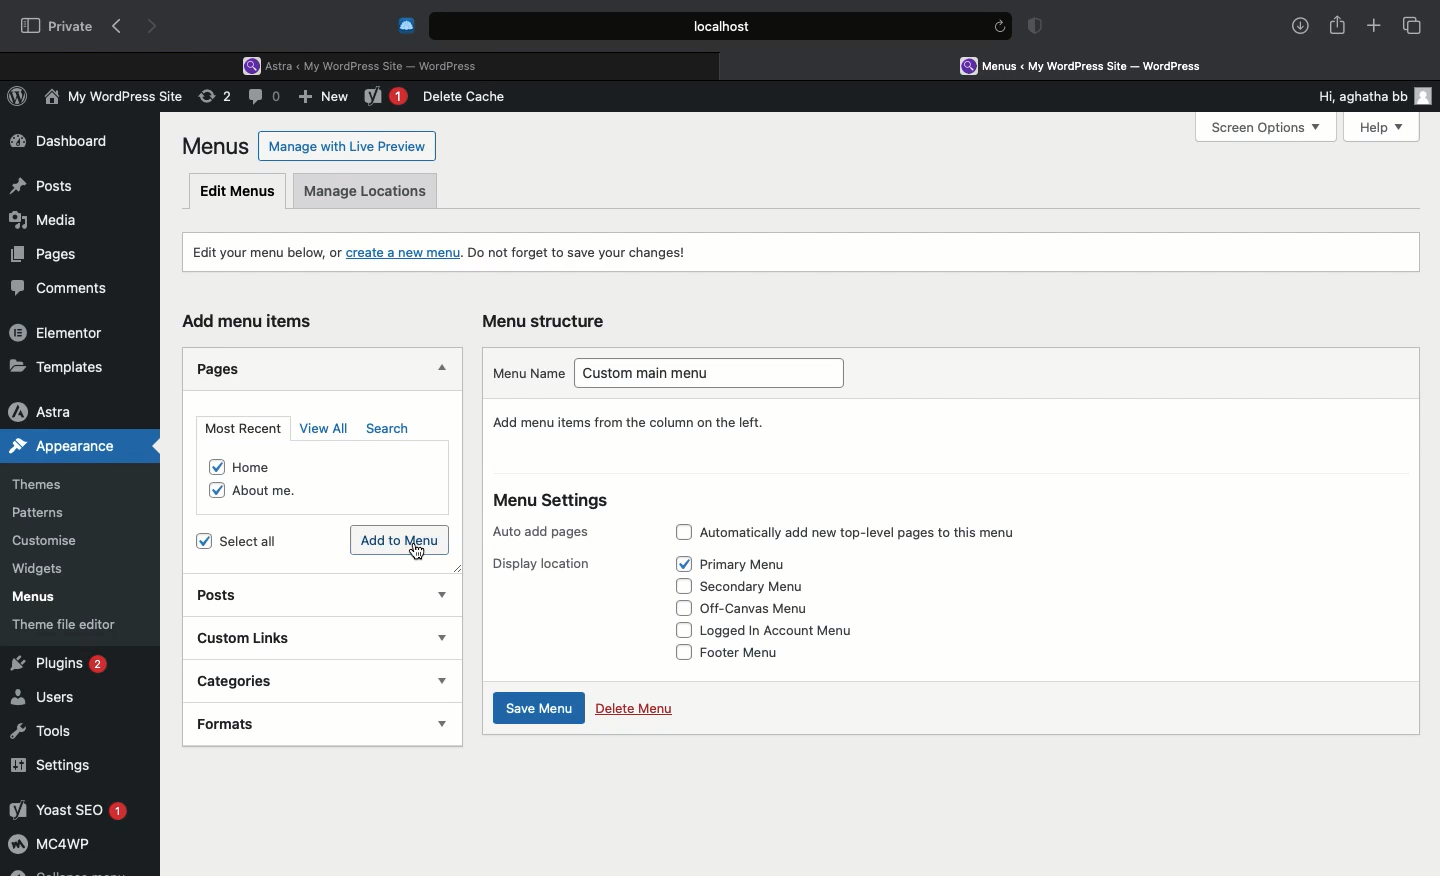 The height and width of the screenshot is (876, 1440). Describe the element at coordinates (31, 597) in the screenshot. I see `Menus` at that location.